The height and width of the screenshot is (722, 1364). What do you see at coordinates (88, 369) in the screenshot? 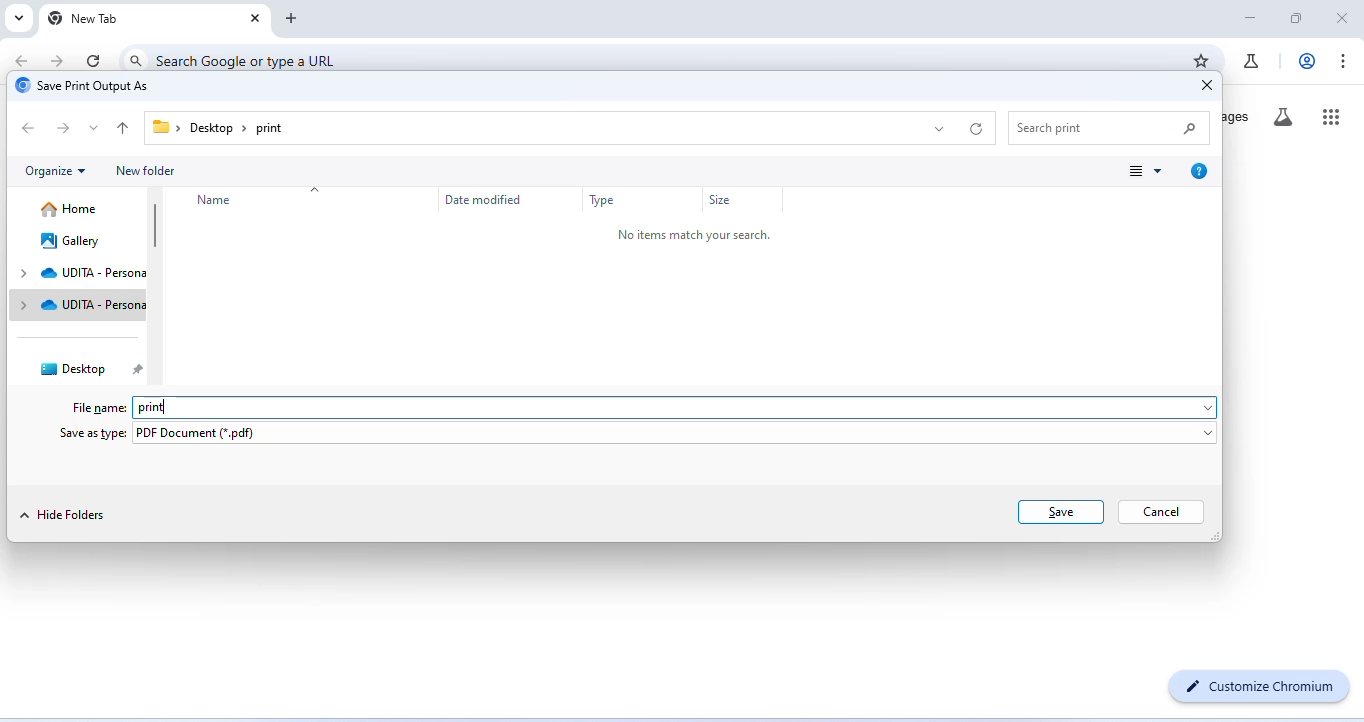
I see `desktop` at bounding box center [88, 369].